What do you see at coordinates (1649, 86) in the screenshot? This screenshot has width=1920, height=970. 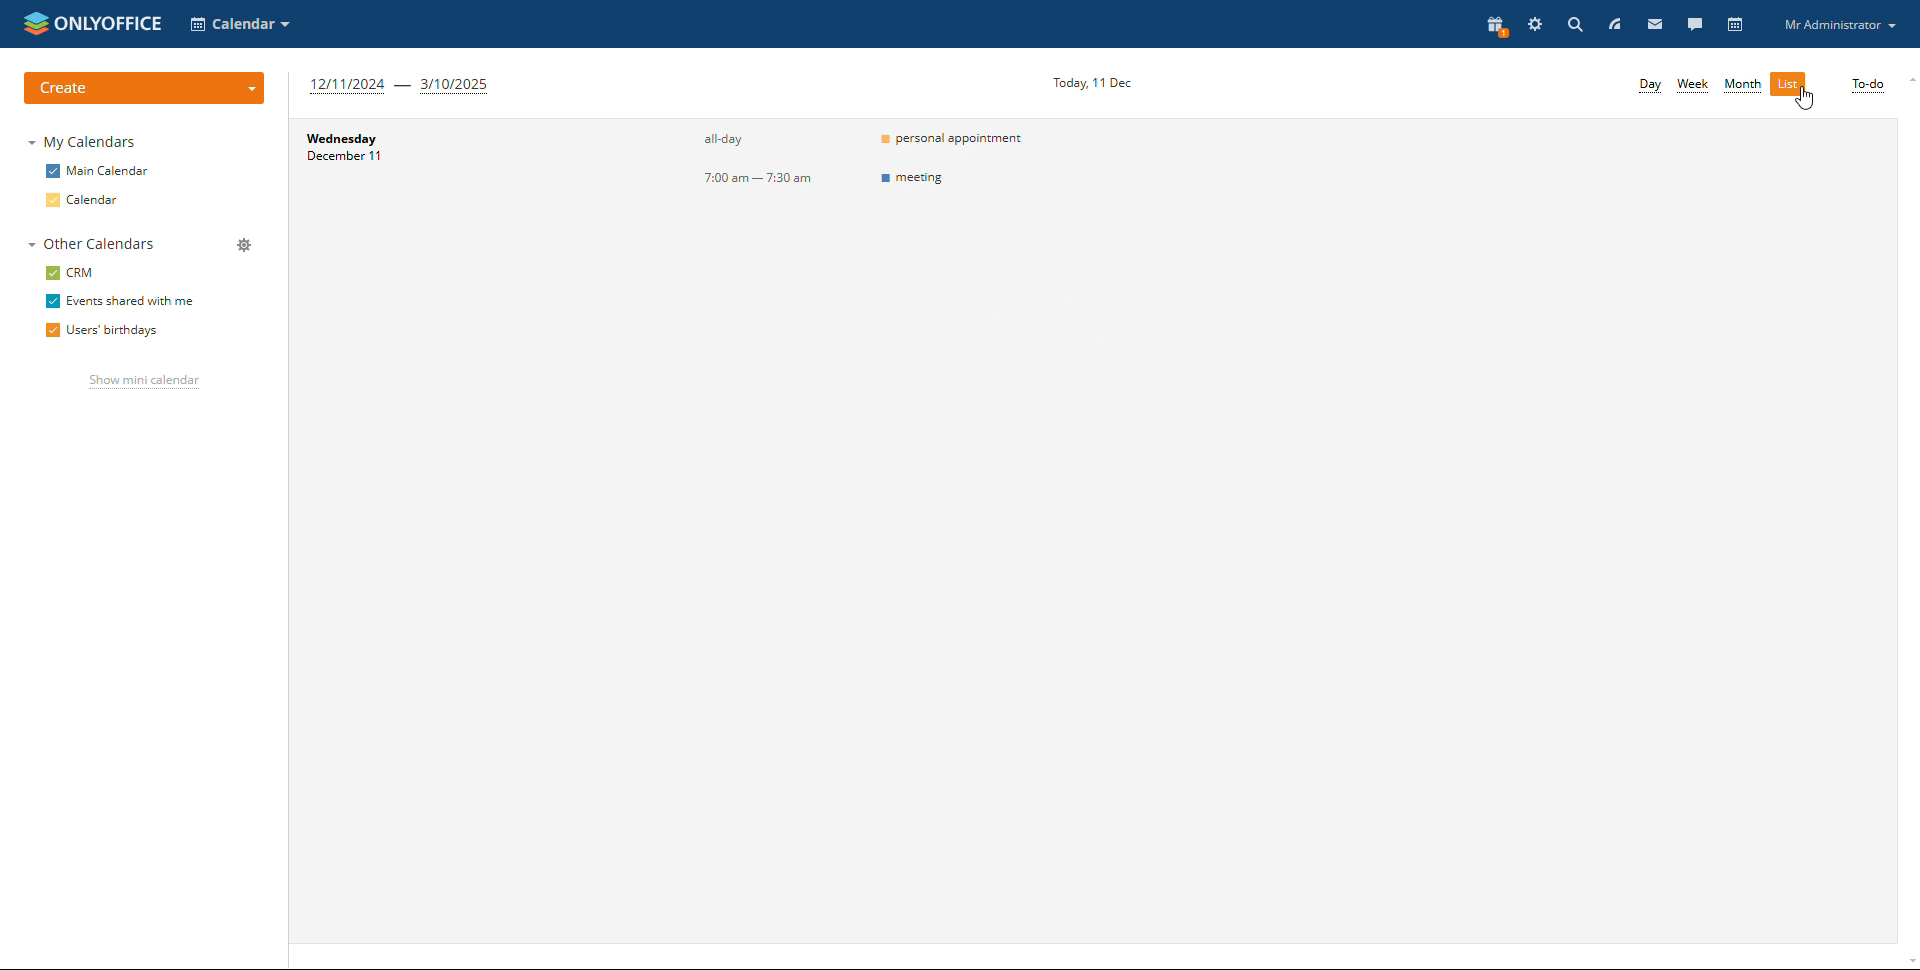 I see `day view` at bounding box center [1649, 86].